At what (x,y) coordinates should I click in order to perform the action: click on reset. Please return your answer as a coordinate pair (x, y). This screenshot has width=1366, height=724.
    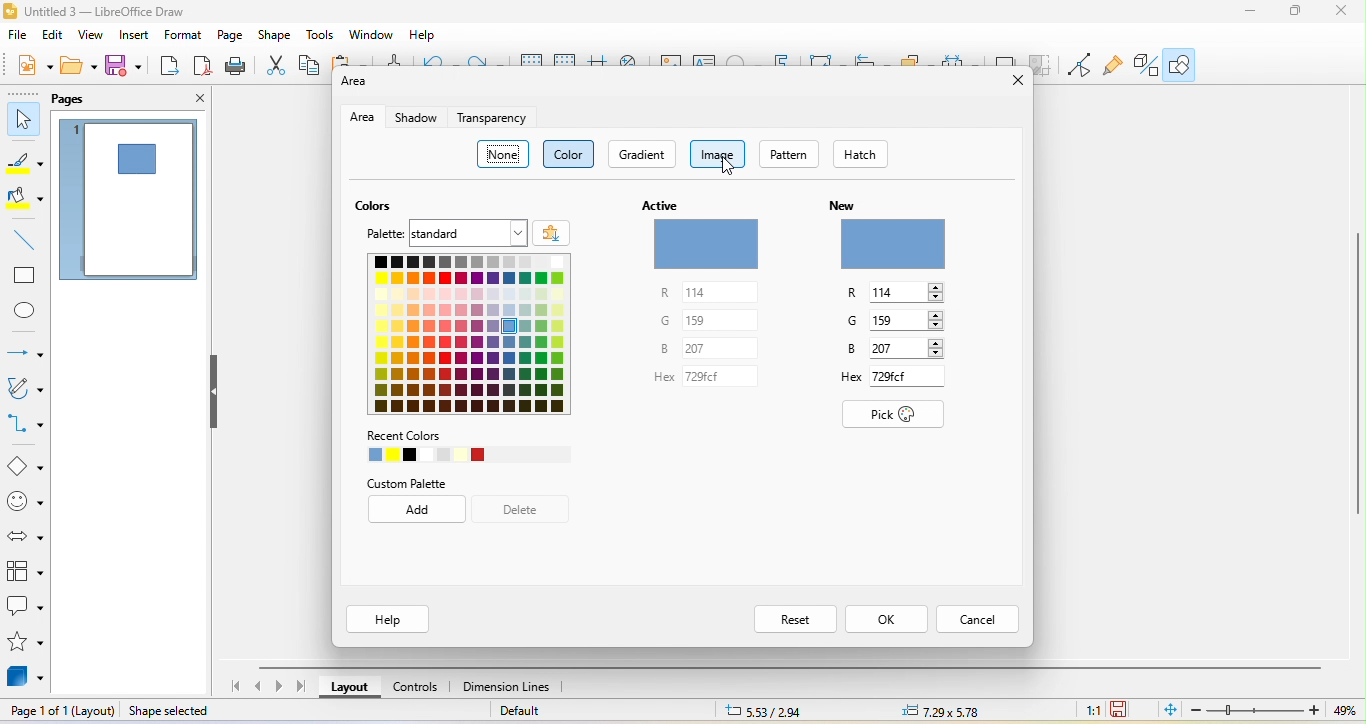
    Looking at the image, I should click on (790, 618).